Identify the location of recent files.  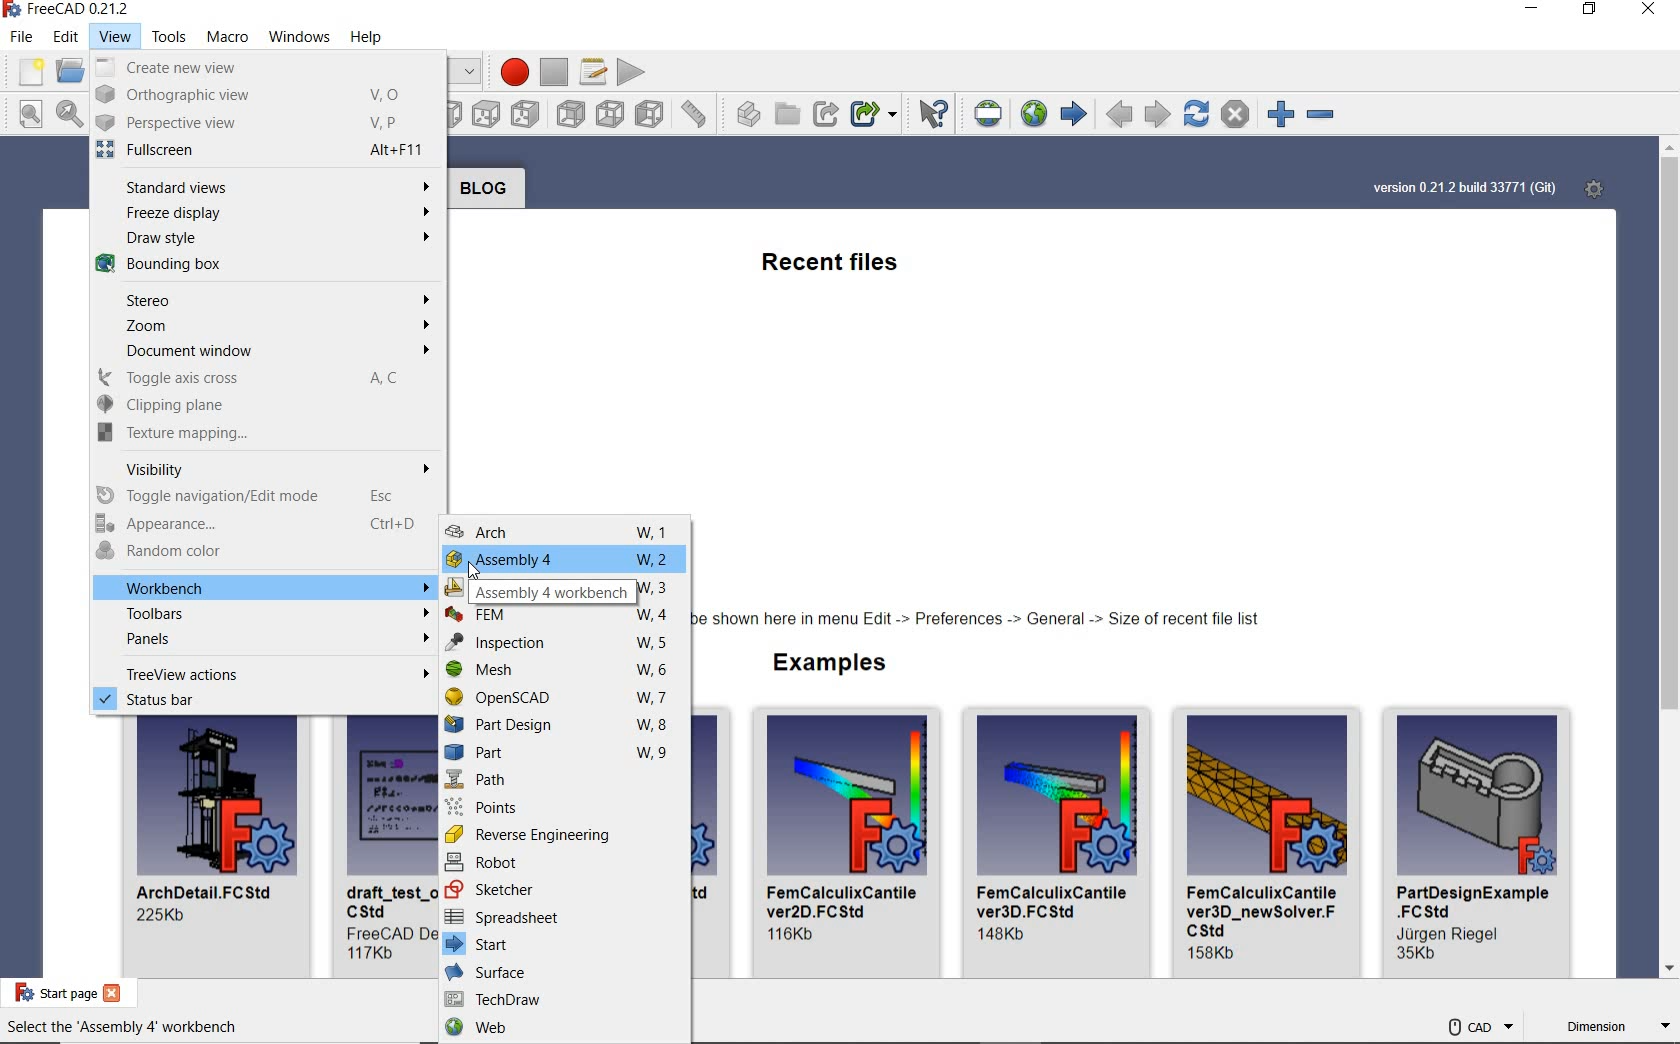
(836, 267).